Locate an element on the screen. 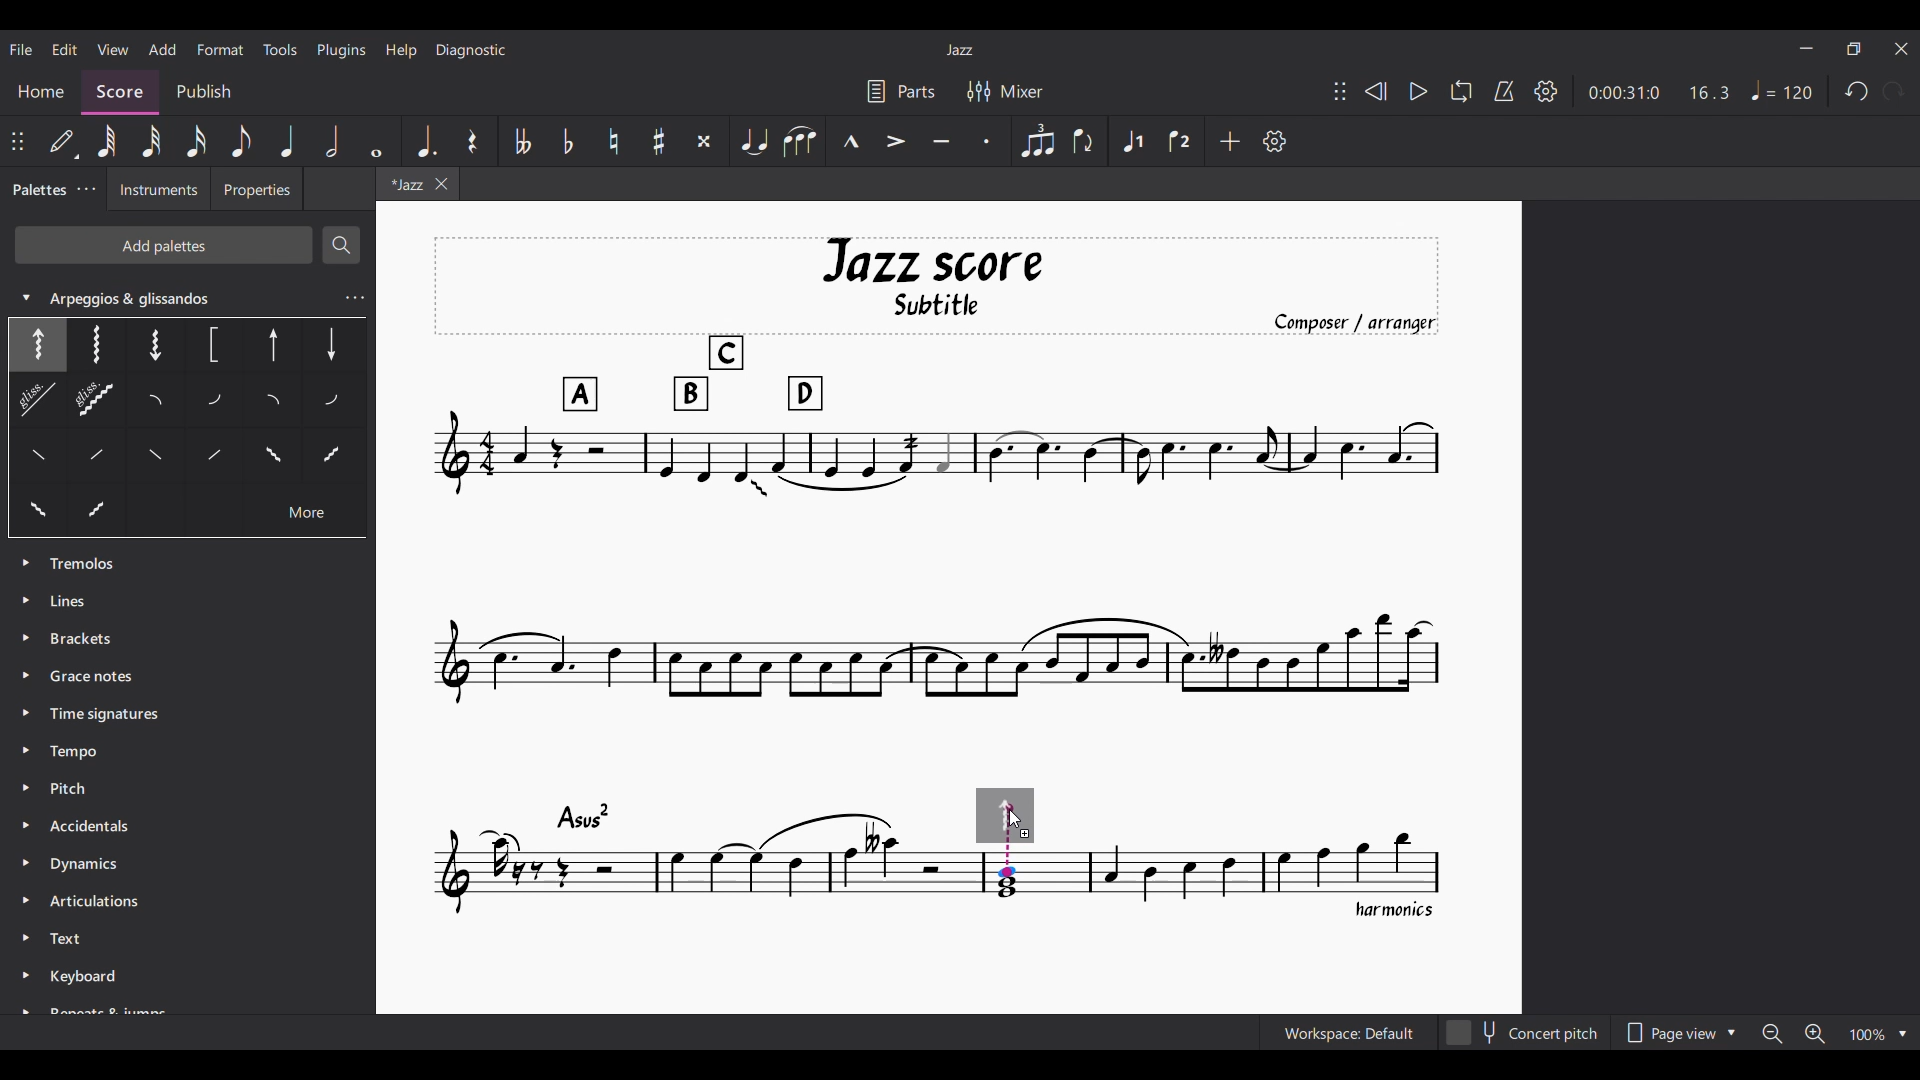 This screenshot has width=1920, height=1080. File menu is located at coordinates (21, 49).